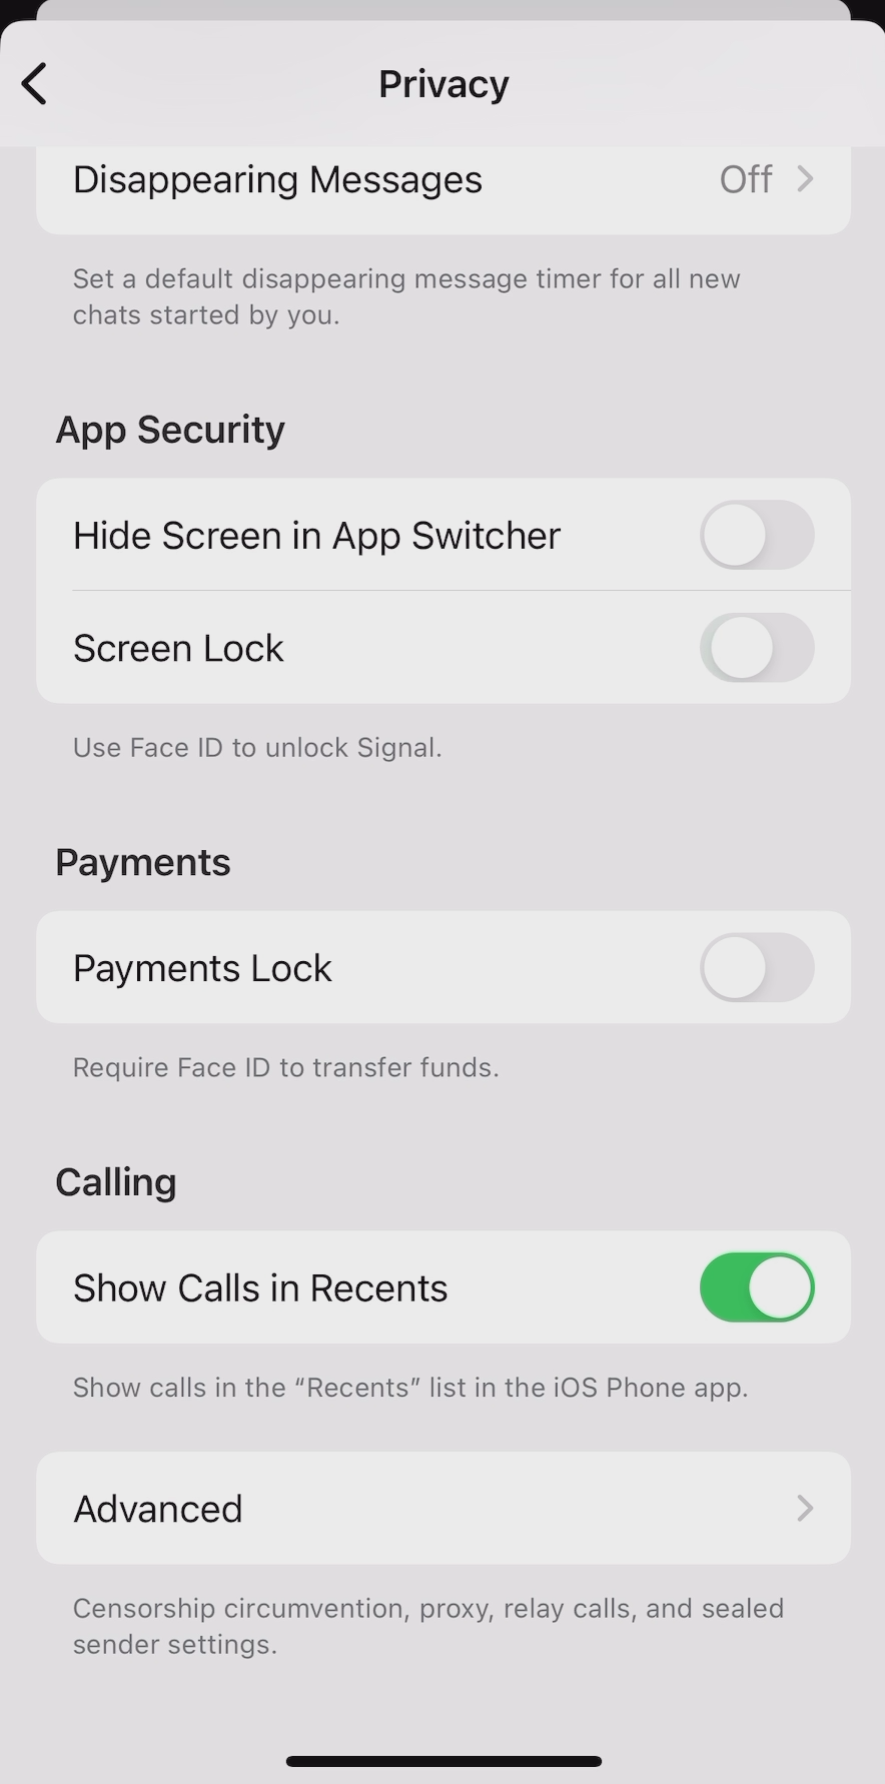 The image size is (885, 1784). I want to click on App Security, so click(171, 432).